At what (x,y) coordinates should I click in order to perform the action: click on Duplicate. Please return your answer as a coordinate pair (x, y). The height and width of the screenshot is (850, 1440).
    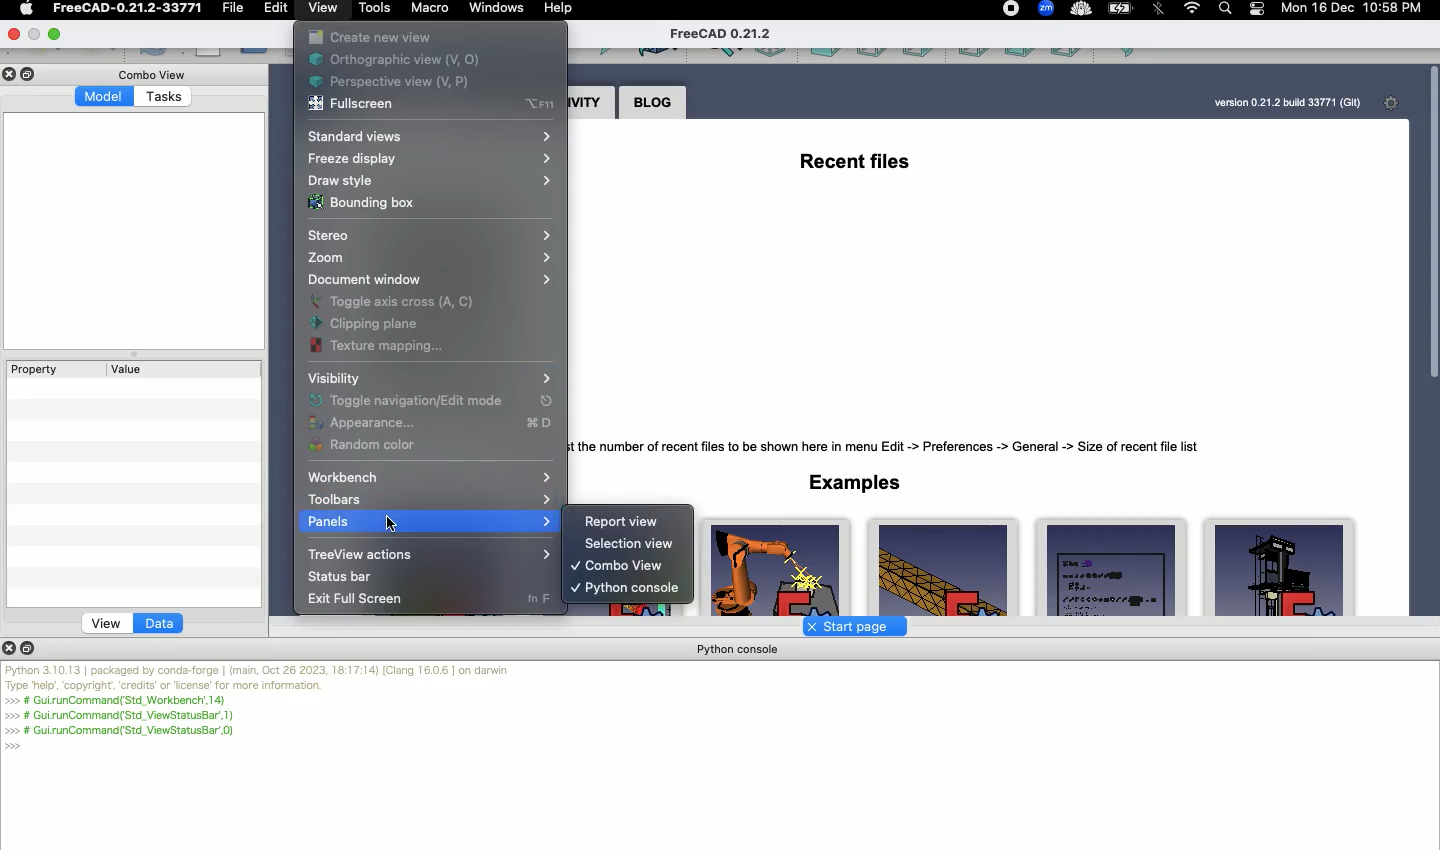
    Looking at the image, I should click on (31, 75).